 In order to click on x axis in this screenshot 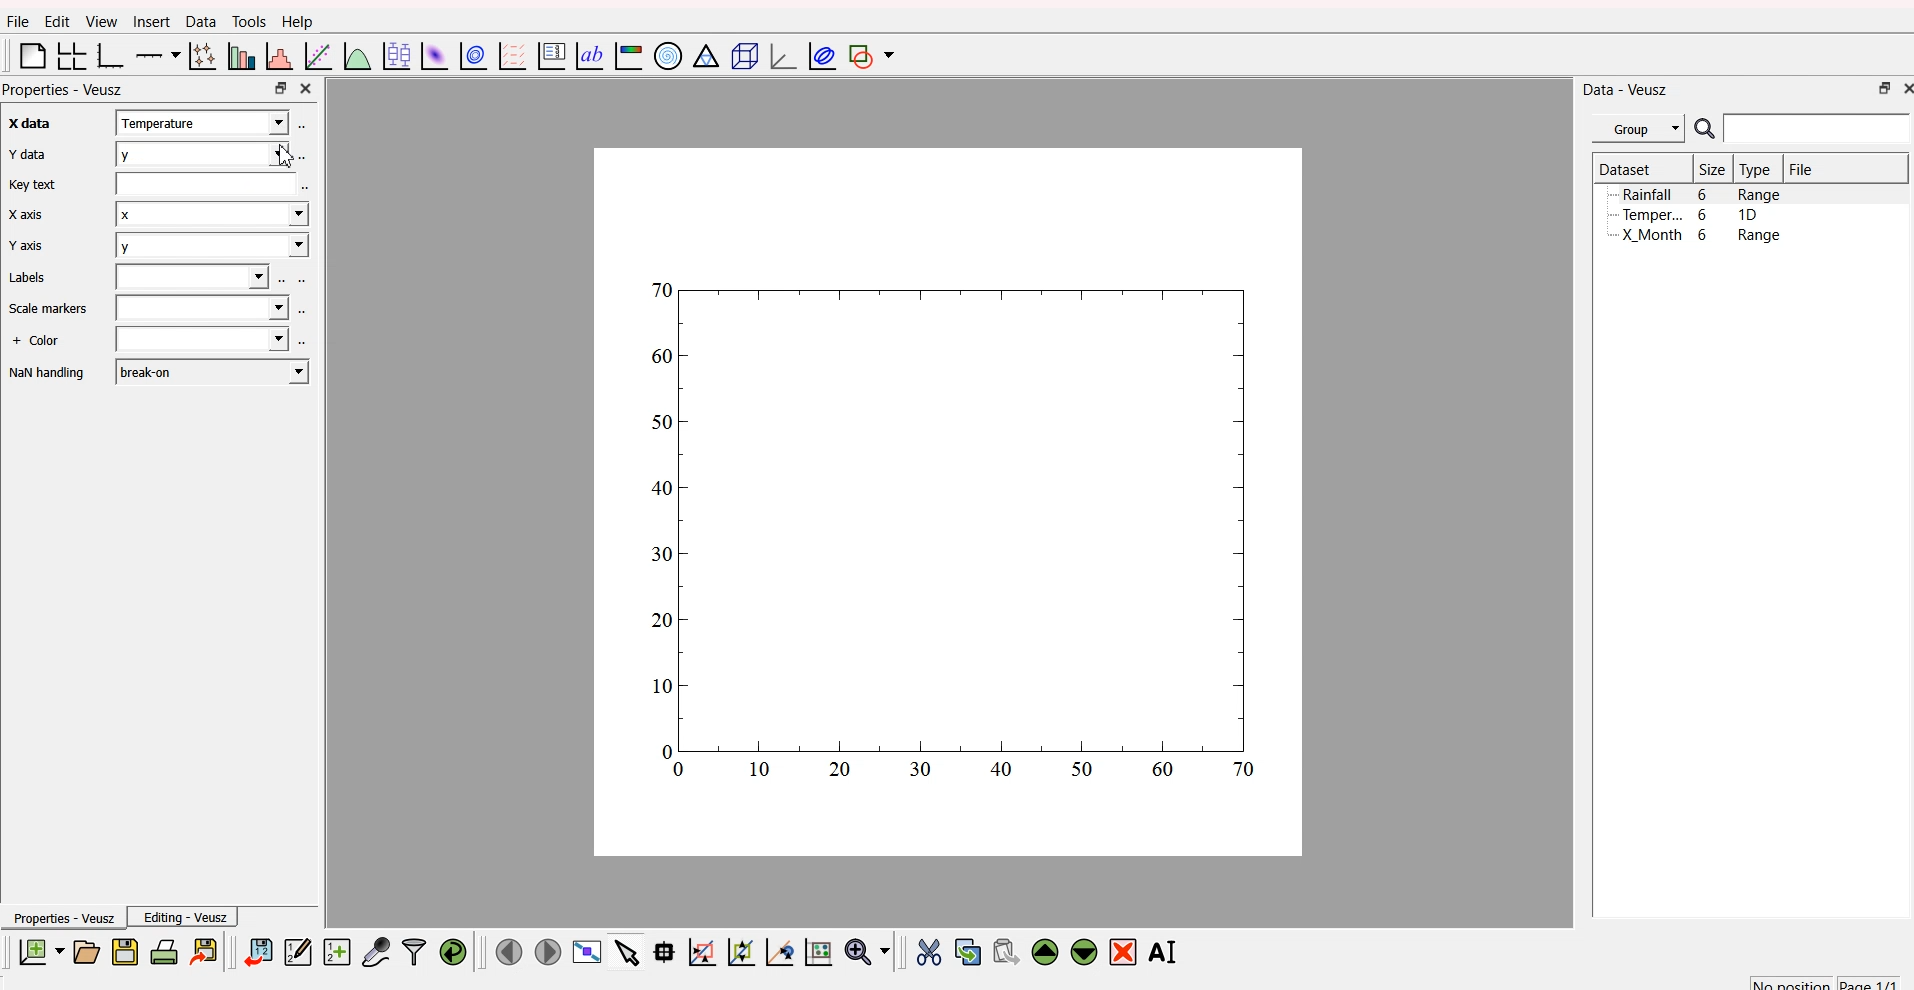, I will do `click(24, 125)`.